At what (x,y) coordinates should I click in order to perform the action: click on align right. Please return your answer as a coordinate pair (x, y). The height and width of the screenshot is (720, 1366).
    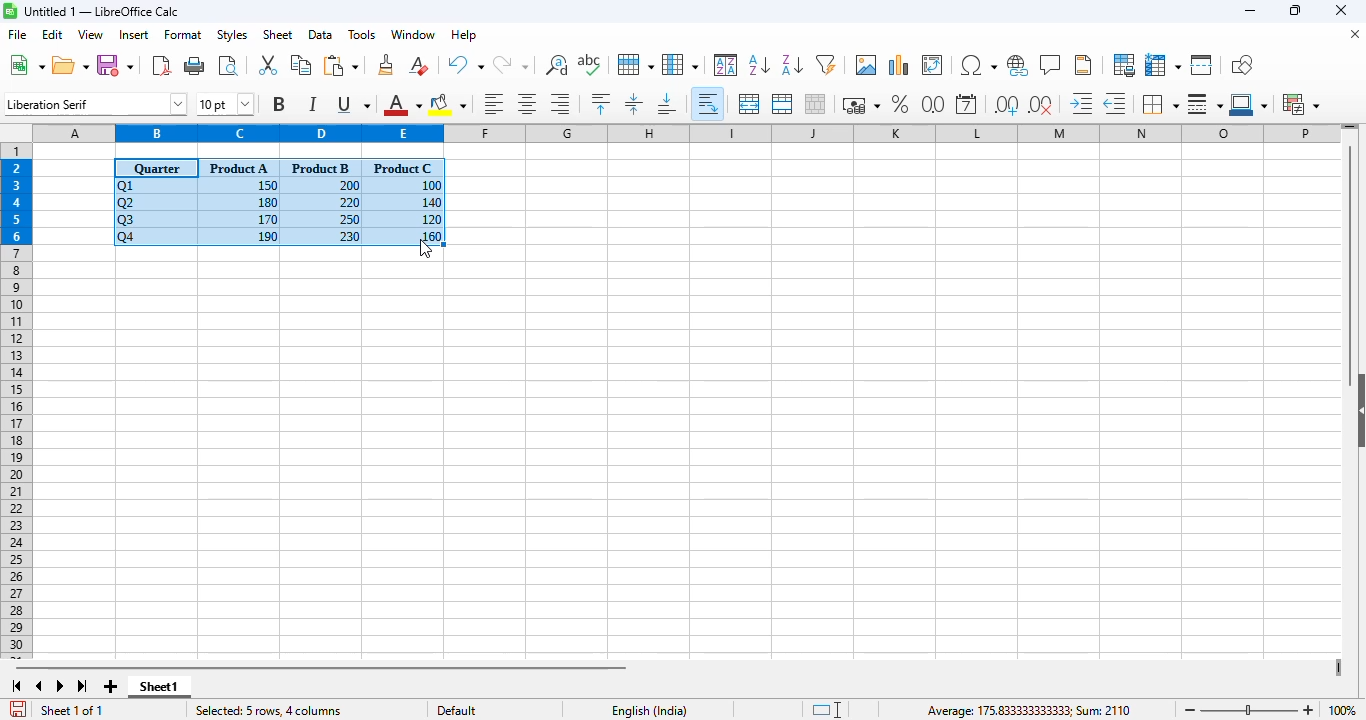
    Looking at the image, I should click on (560, 103).